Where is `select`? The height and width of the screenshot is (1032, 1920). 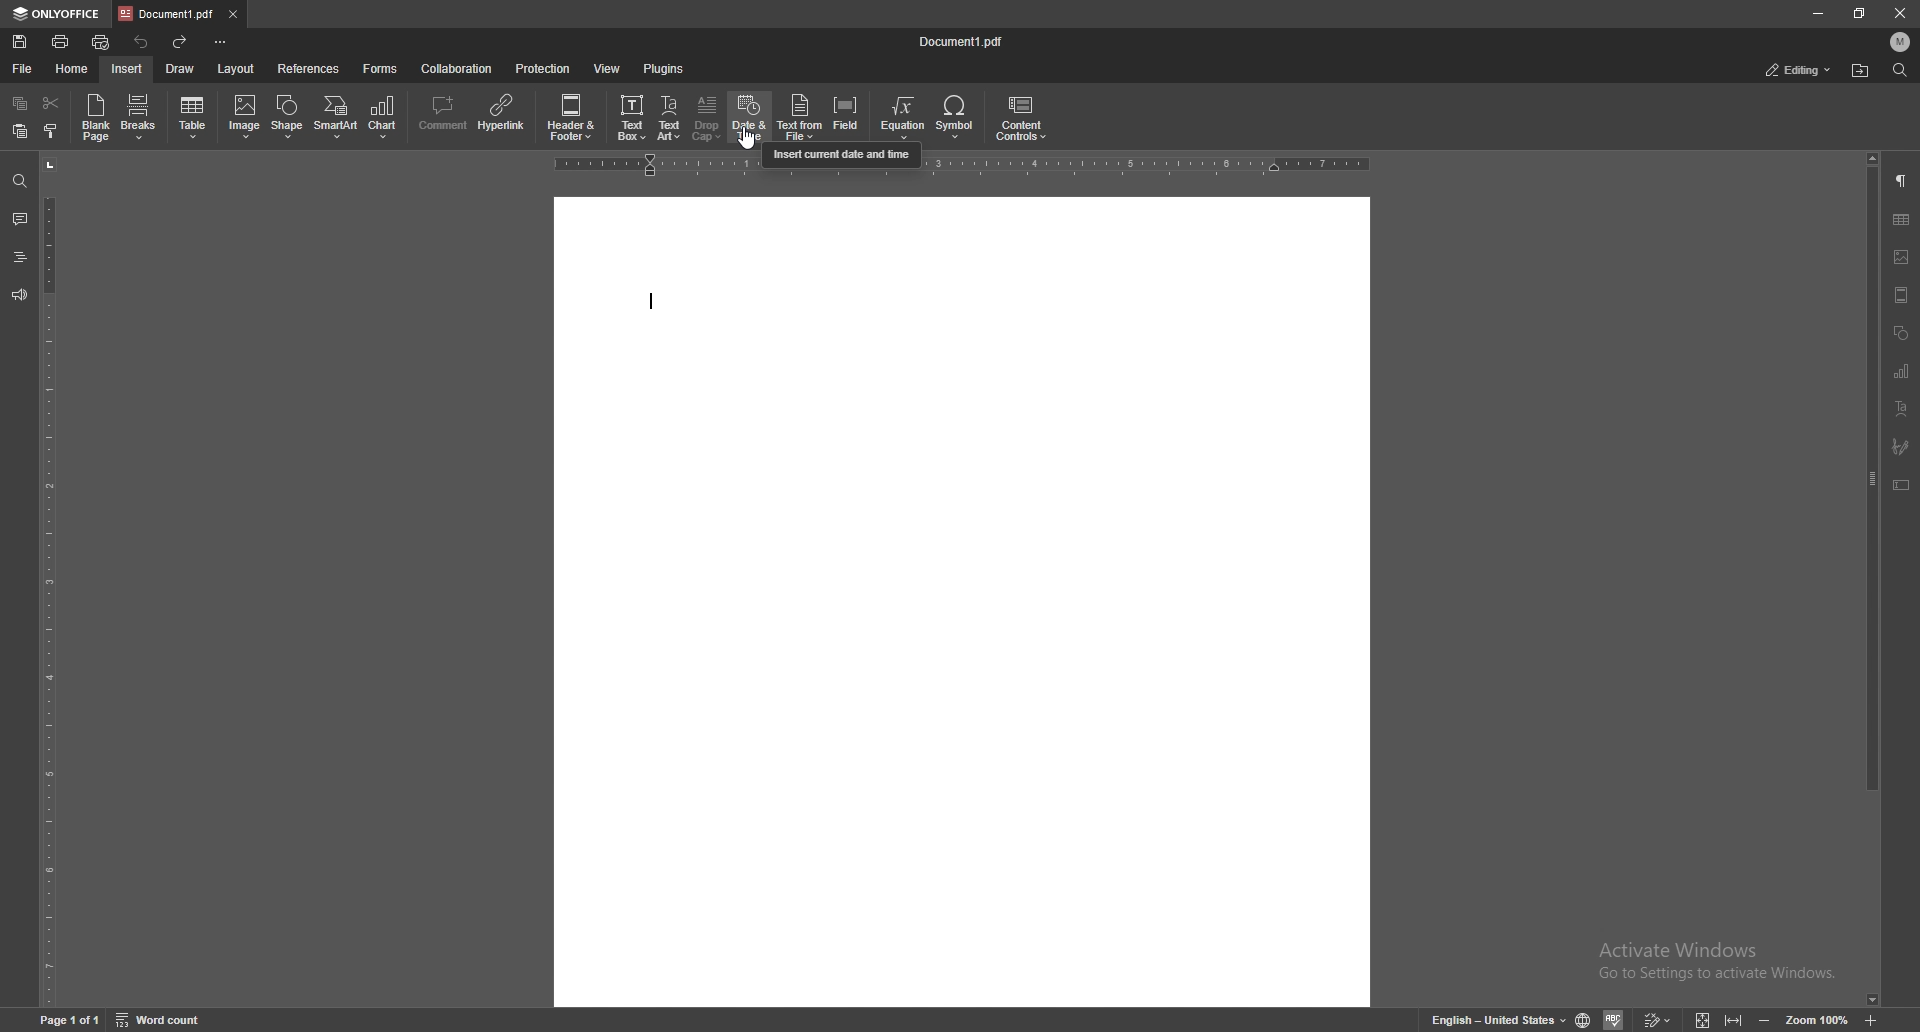
select is located at coordinates (51, 131).